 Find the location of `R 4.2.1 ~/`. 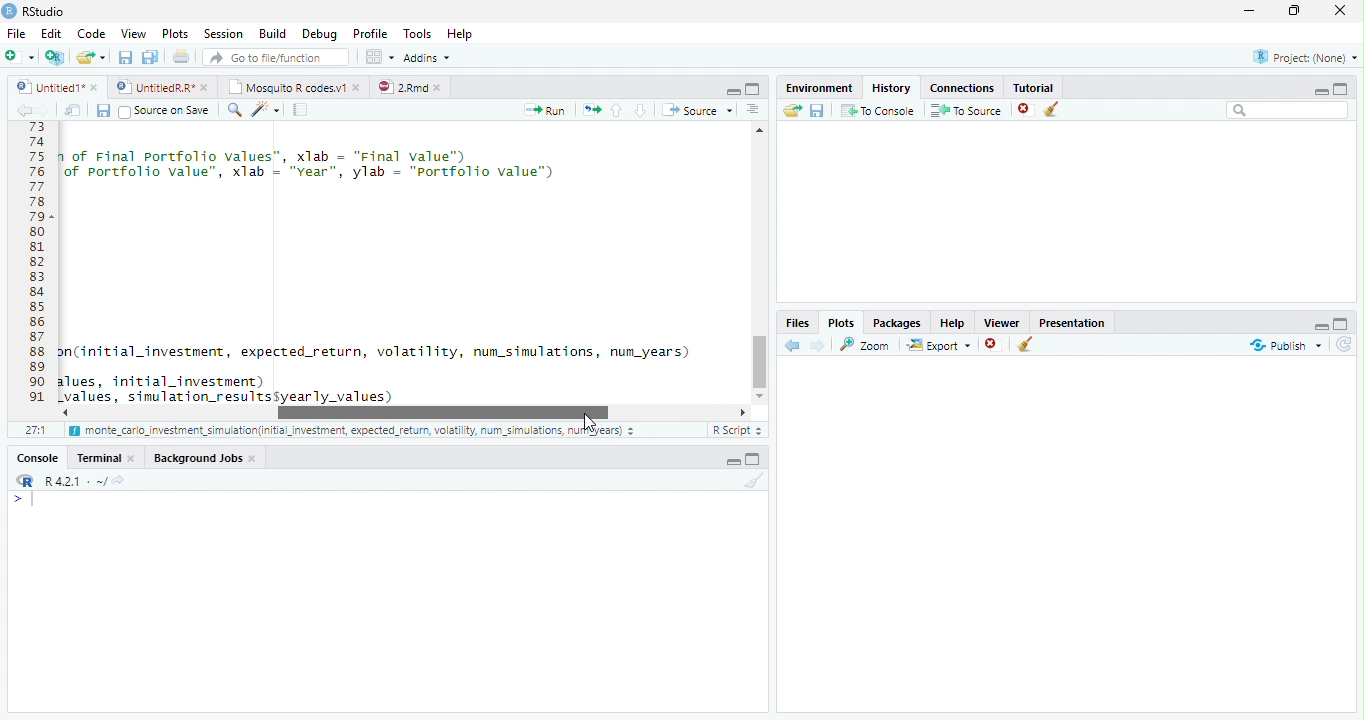

R 4.2.1 ~/ is located at coordinates (67, 479).